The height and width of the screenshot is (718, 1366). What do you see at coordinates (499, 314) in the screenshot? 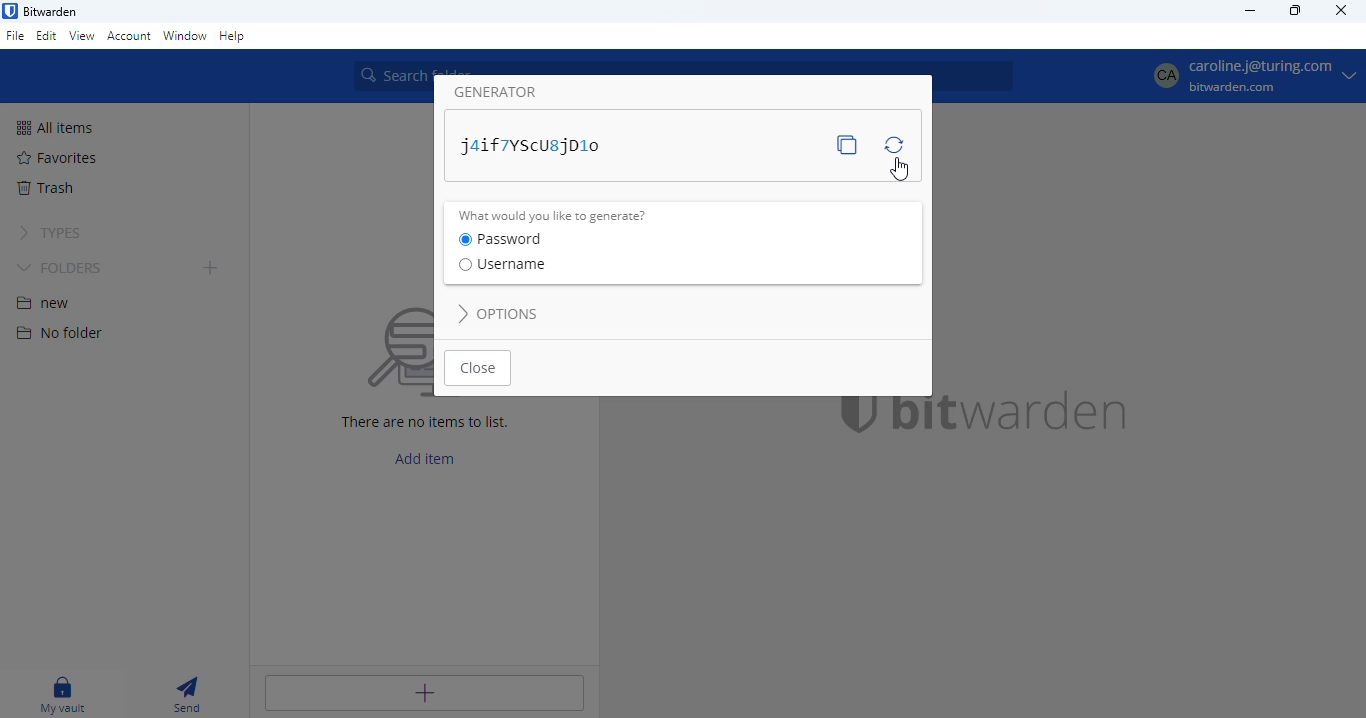
I see `options` at bounding box center [499, 314].